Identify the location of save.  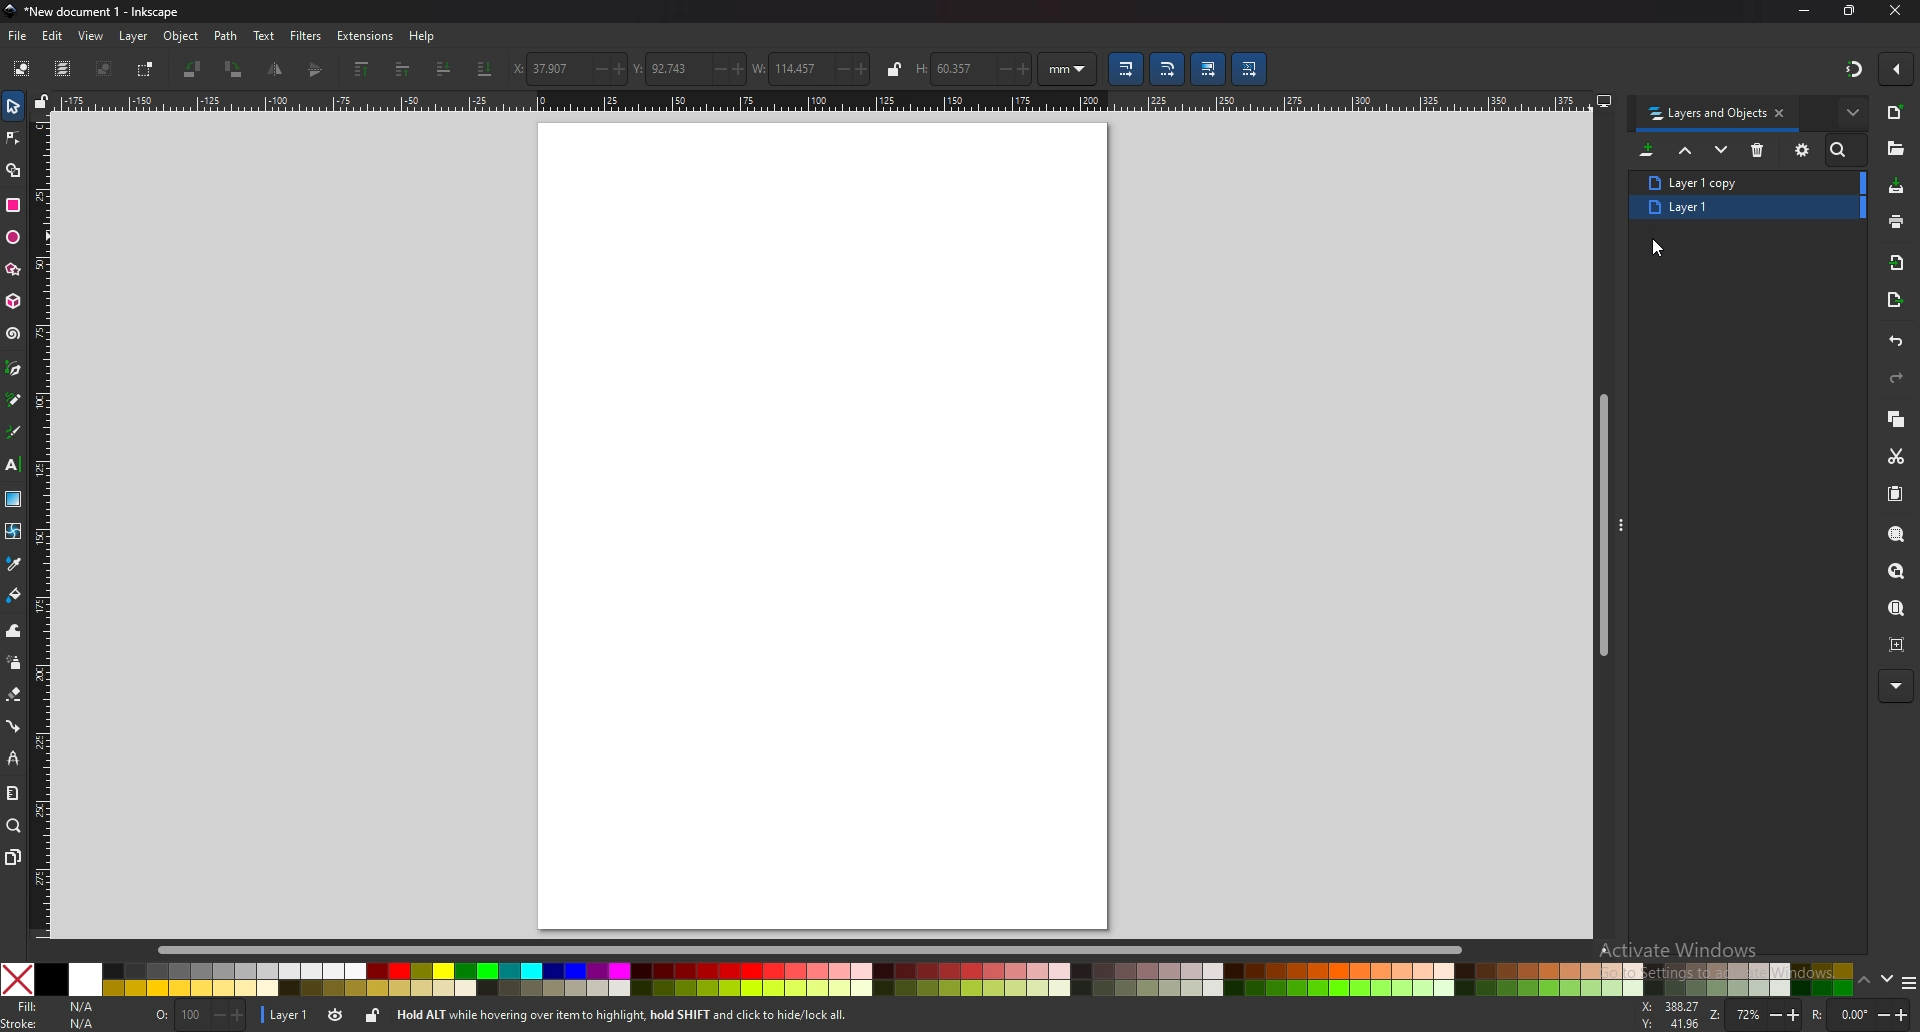
(1895, 185).